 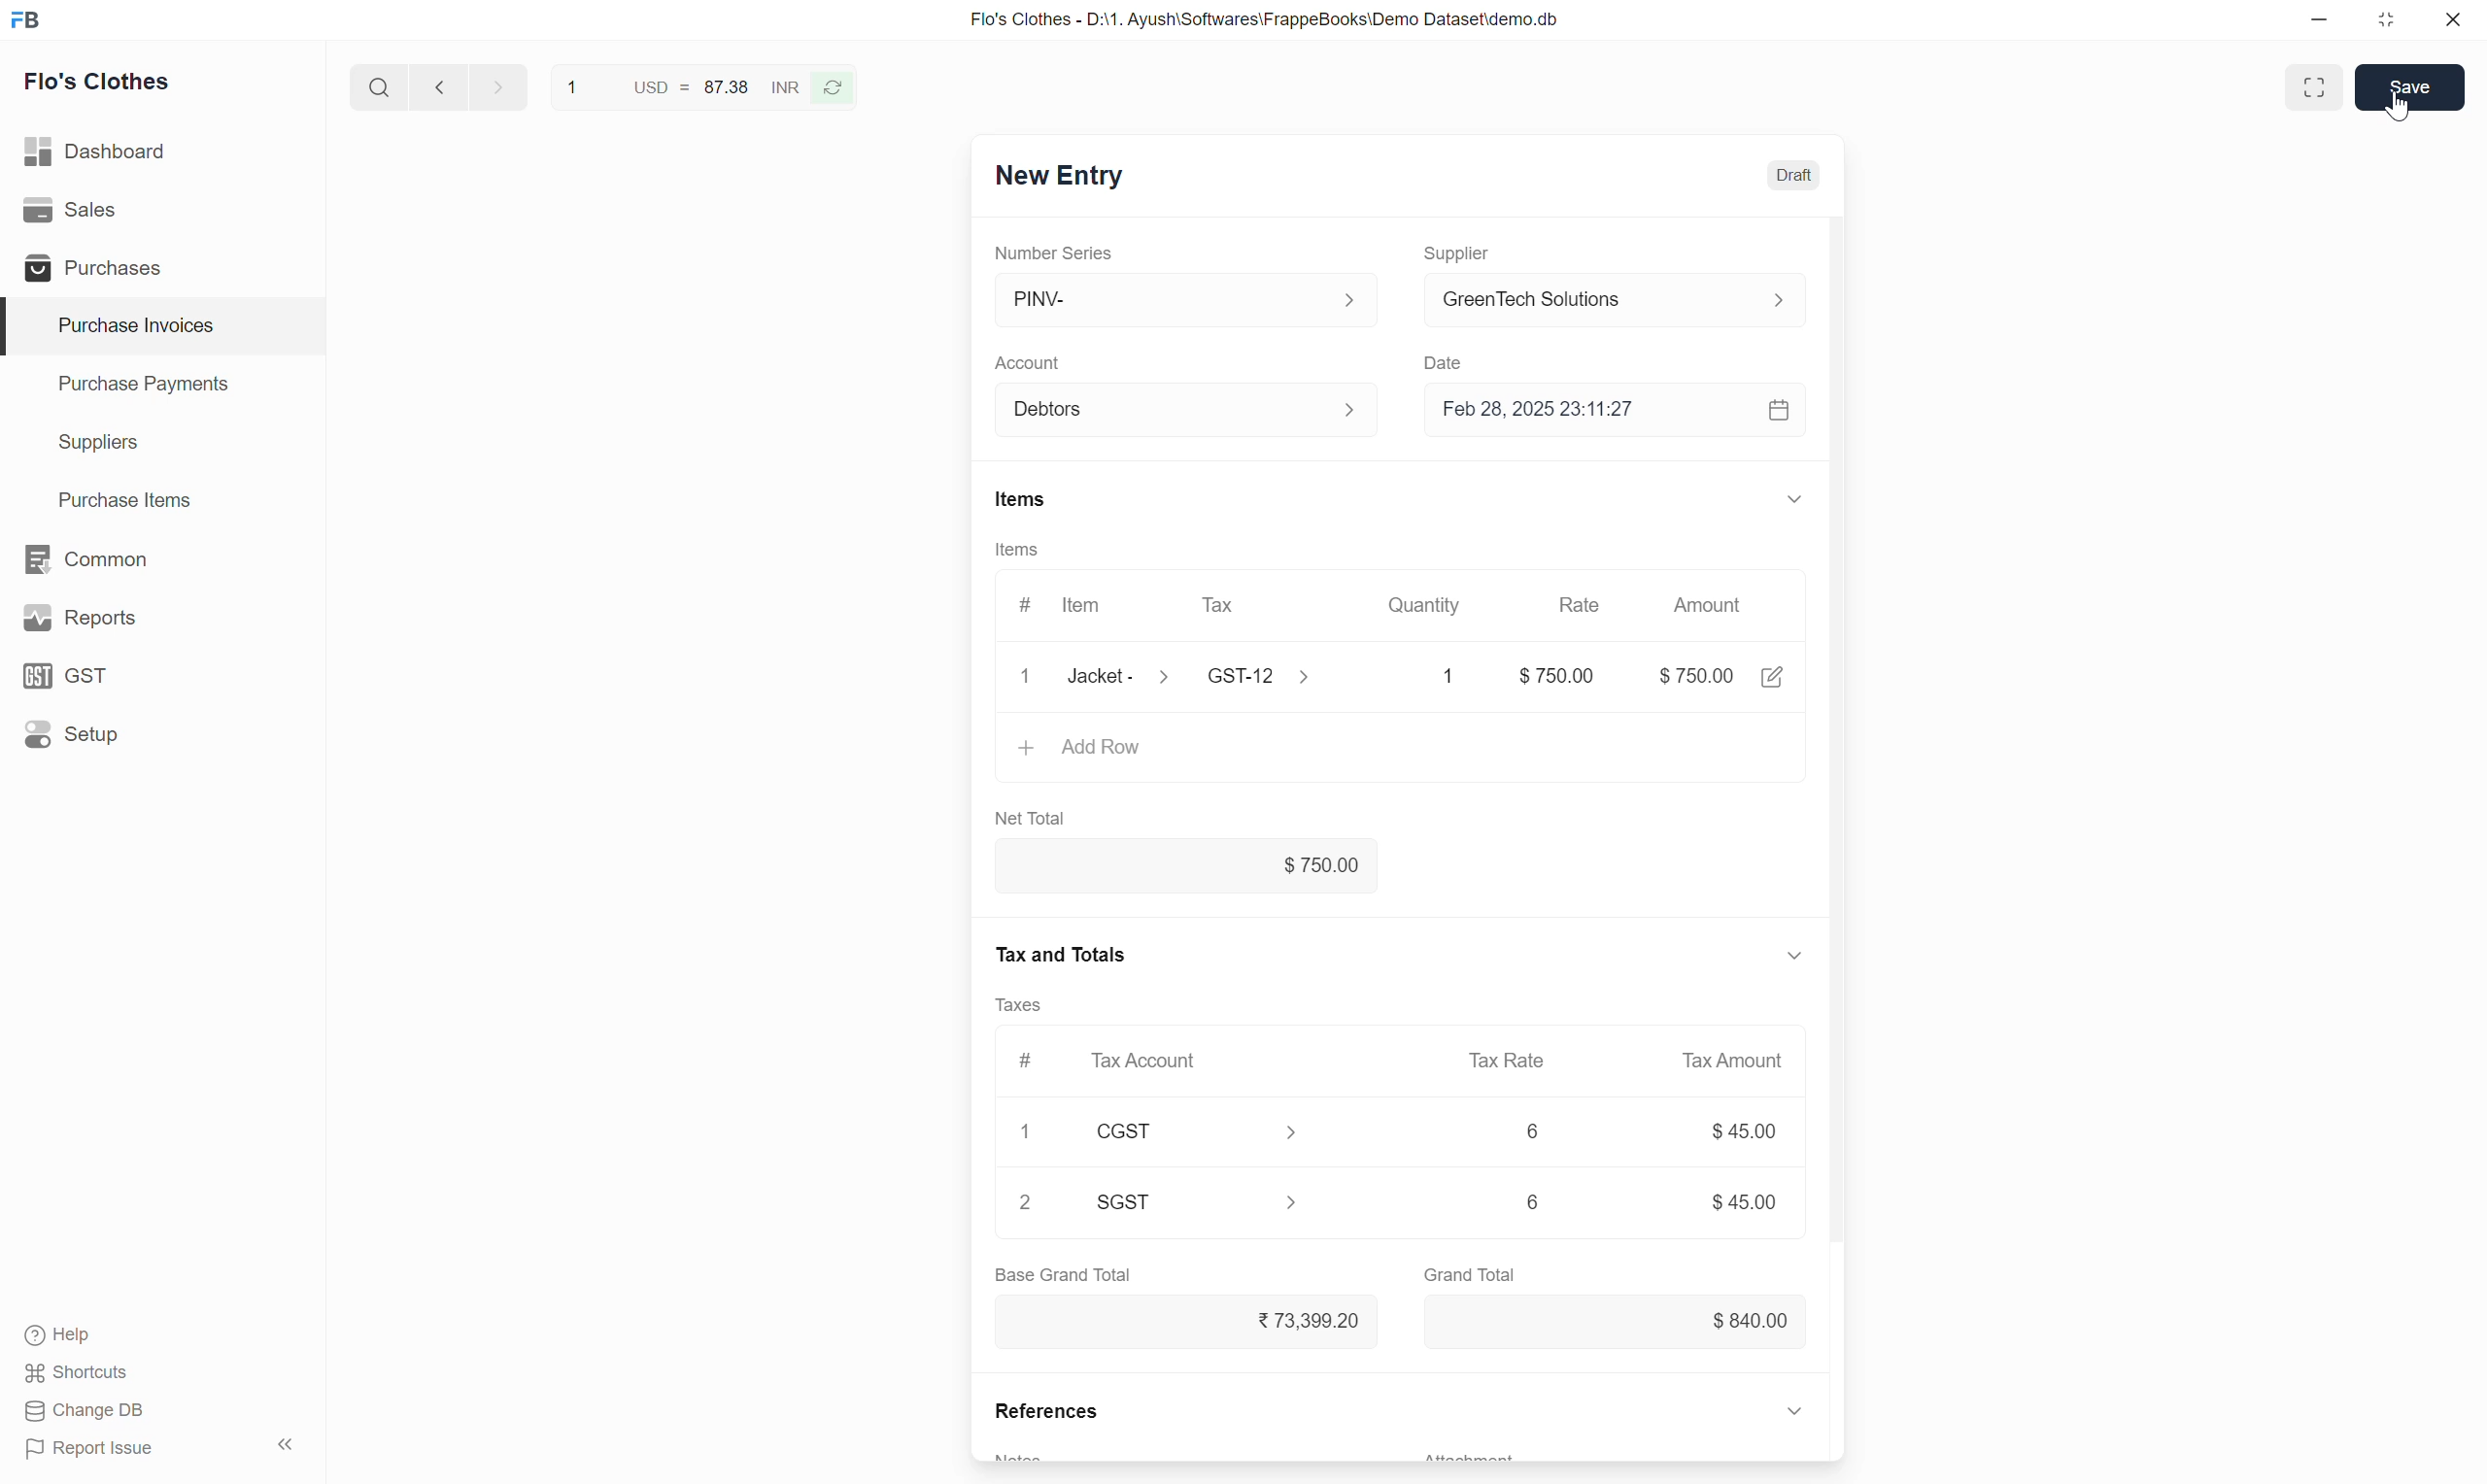 What do you see at coordinates (2397, 108) in the screenshot?
I see `Cursor` at bounding box center [2397, 108].